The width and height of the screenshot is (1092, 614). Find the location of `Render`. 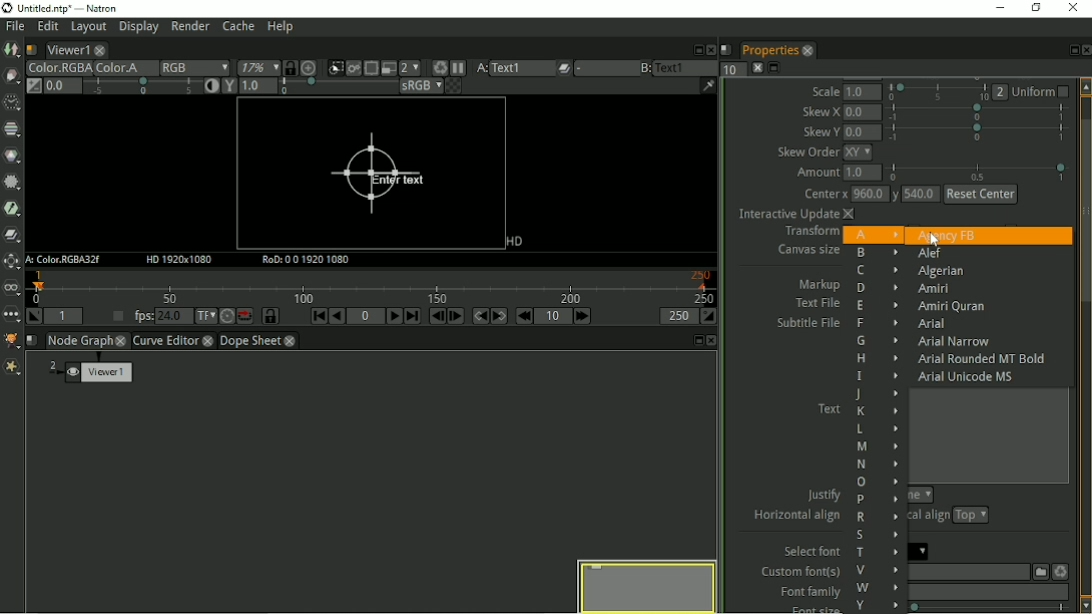

Render is located at coordinates (191, 28).